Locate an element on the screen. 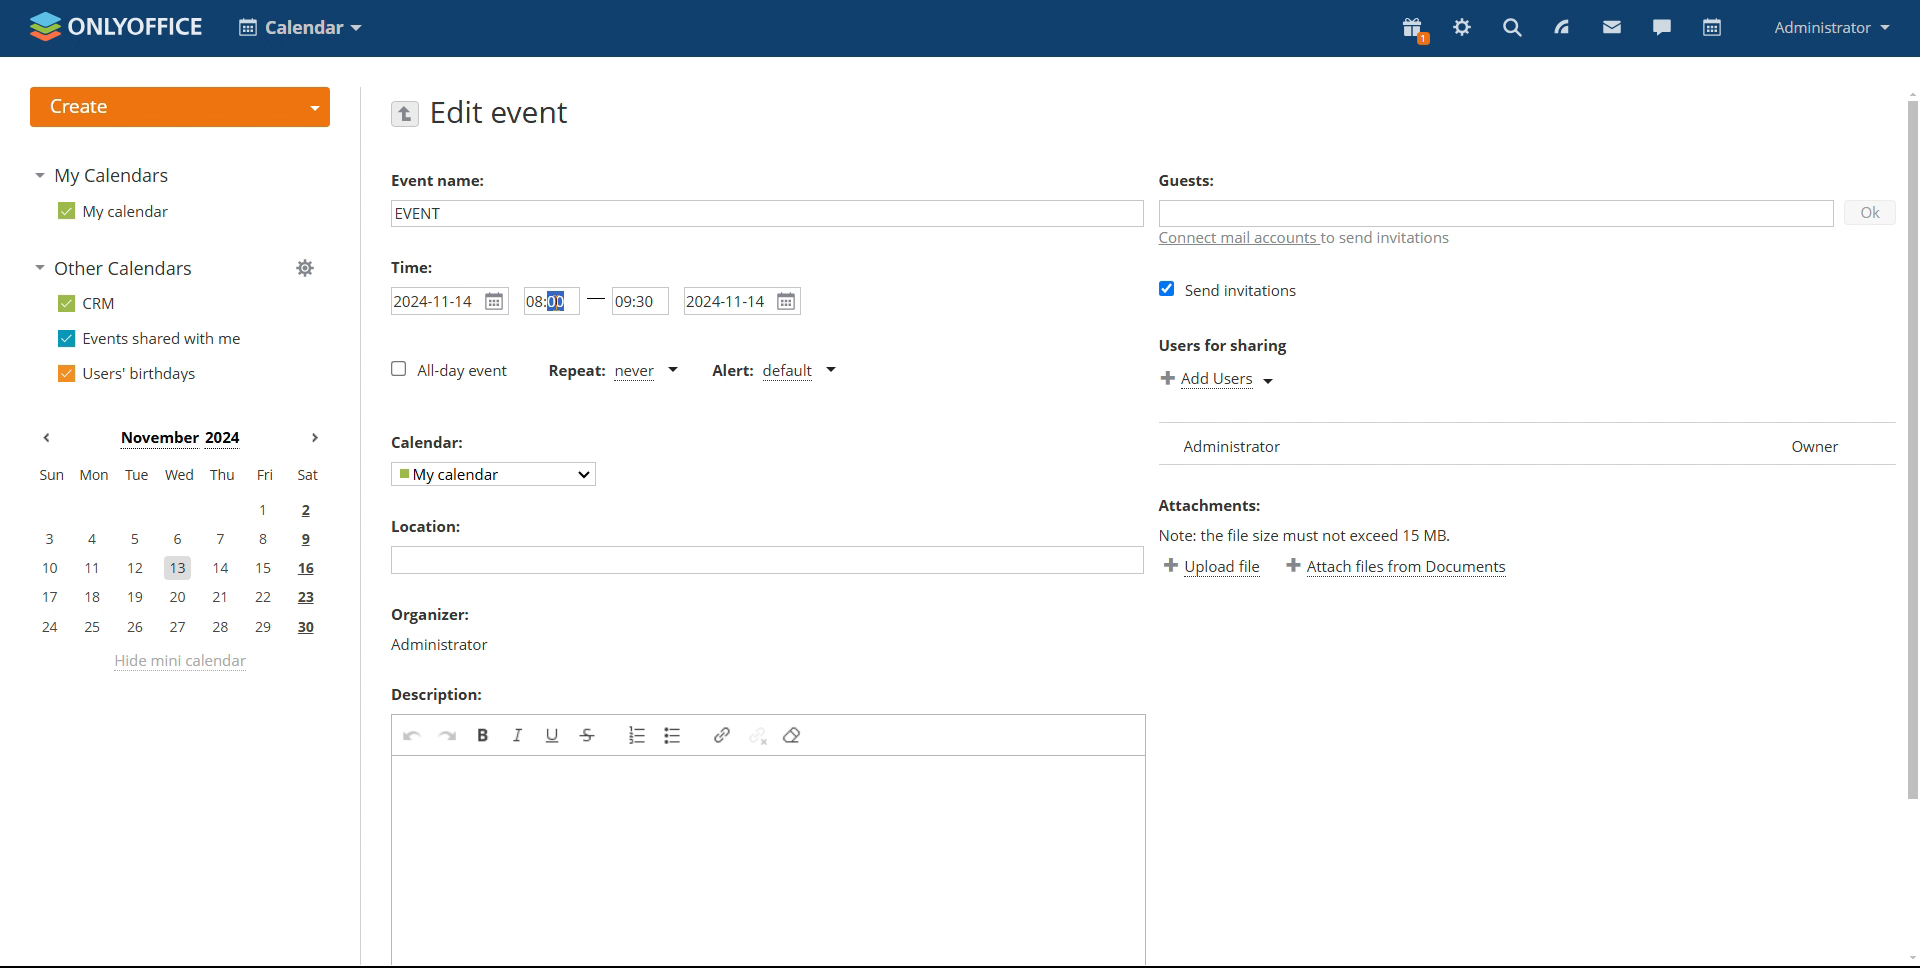  event name is located at coordinates (765, 212).